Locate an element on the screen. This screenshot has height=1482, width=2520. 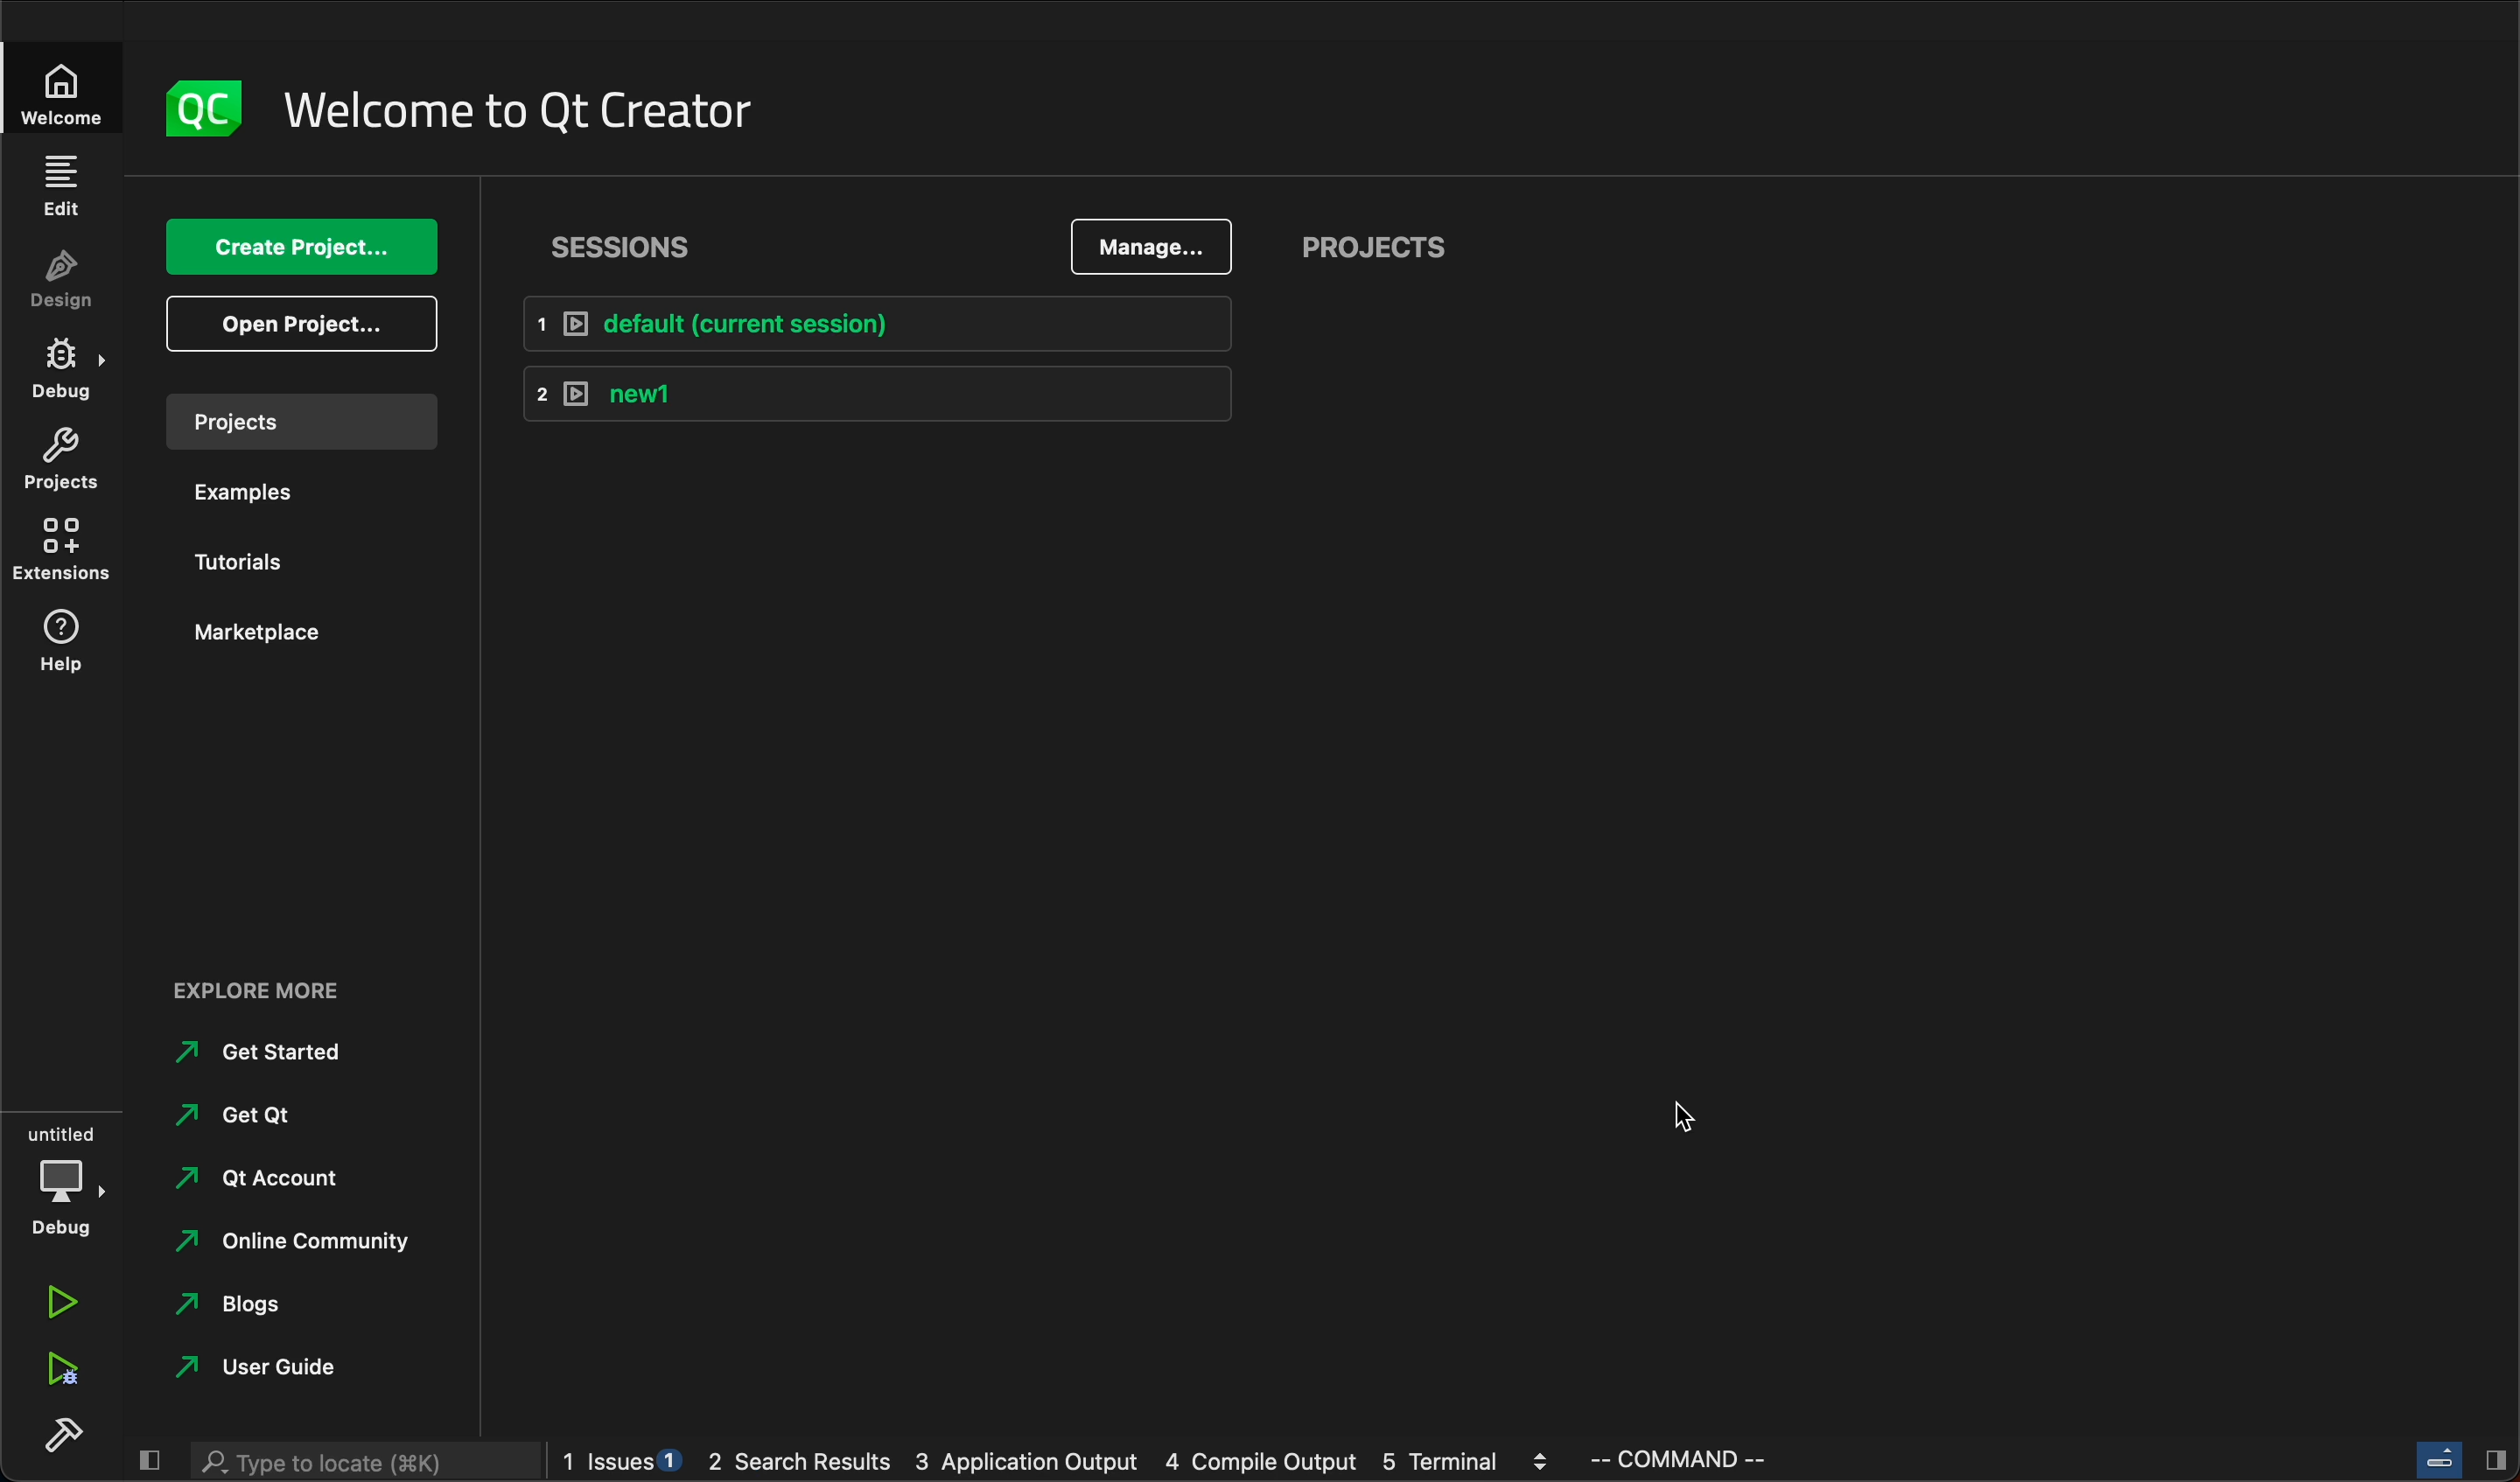
command is located at coordinates (1709, 1460).